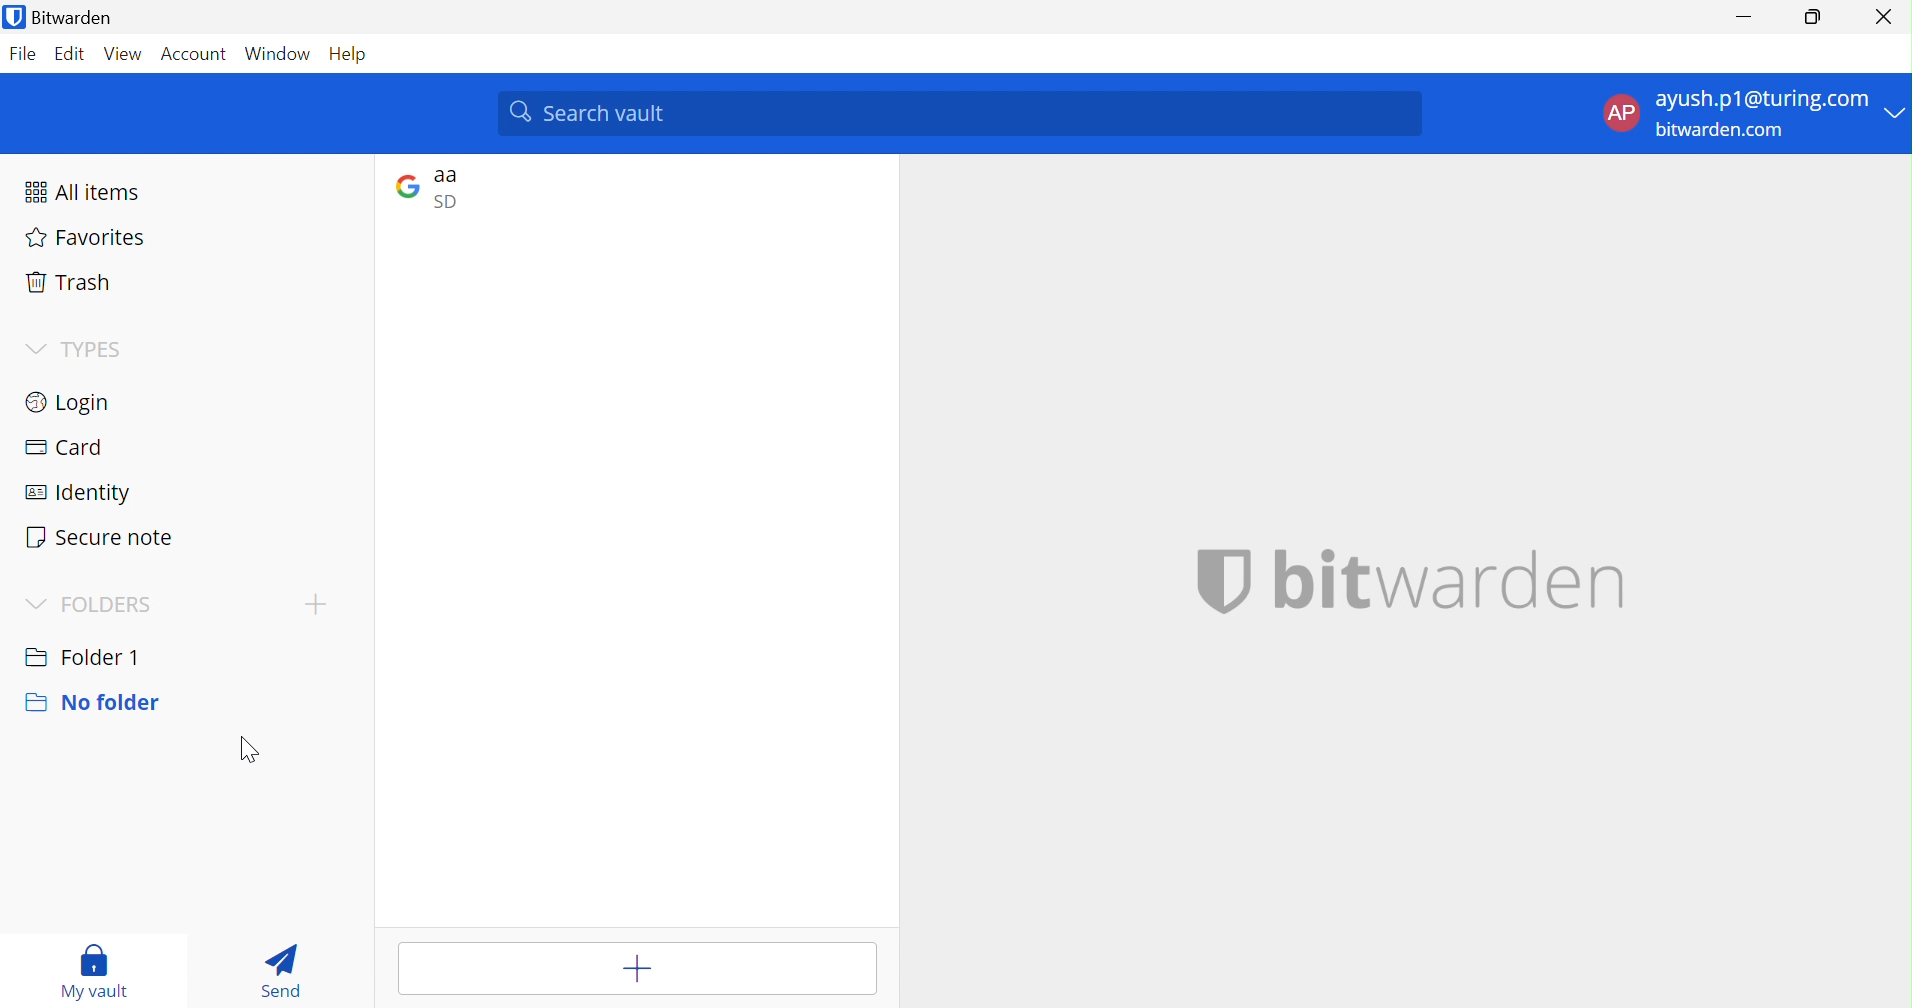 This screenshot has height=1008, width=1912. Describe the element at coordinates (281, 966) in the screenshot. I see `Send` at that location.